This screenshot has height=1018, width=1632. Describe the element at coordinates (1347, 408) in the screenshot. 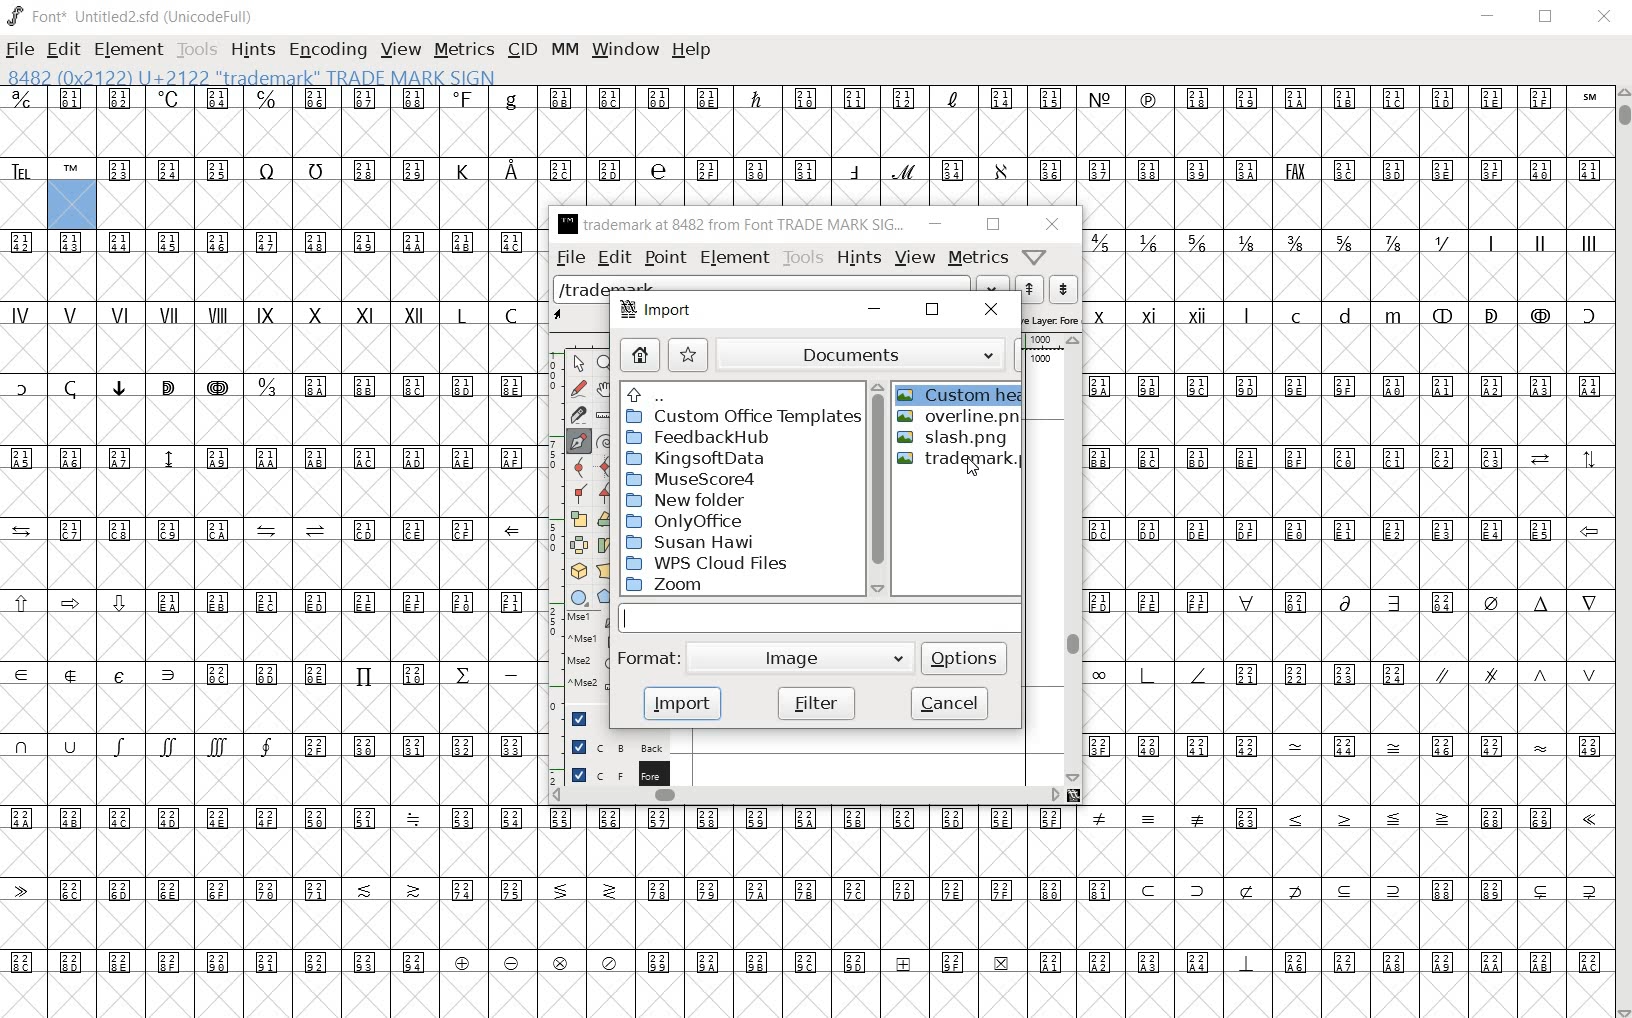

I see `symbols` at that location.